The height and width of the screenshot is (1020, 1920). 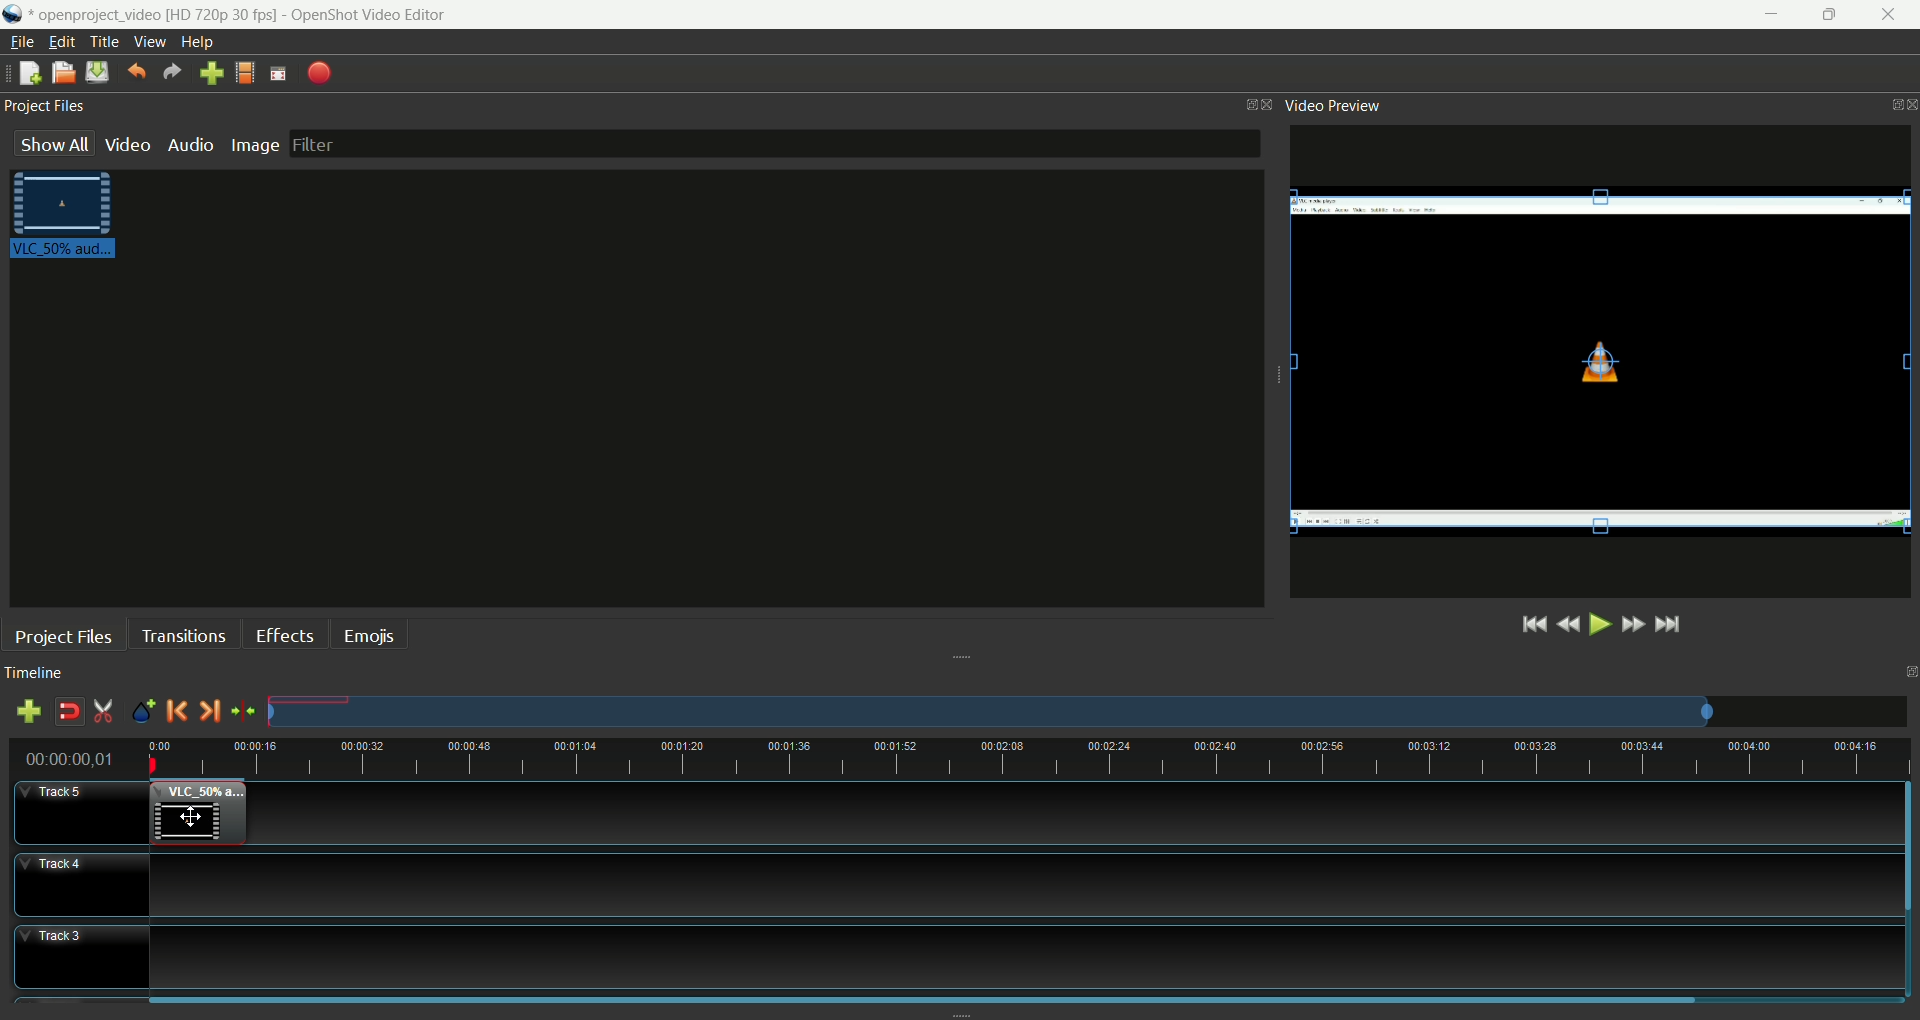 I want to click on fullscreen, so click(x=275, y=74).